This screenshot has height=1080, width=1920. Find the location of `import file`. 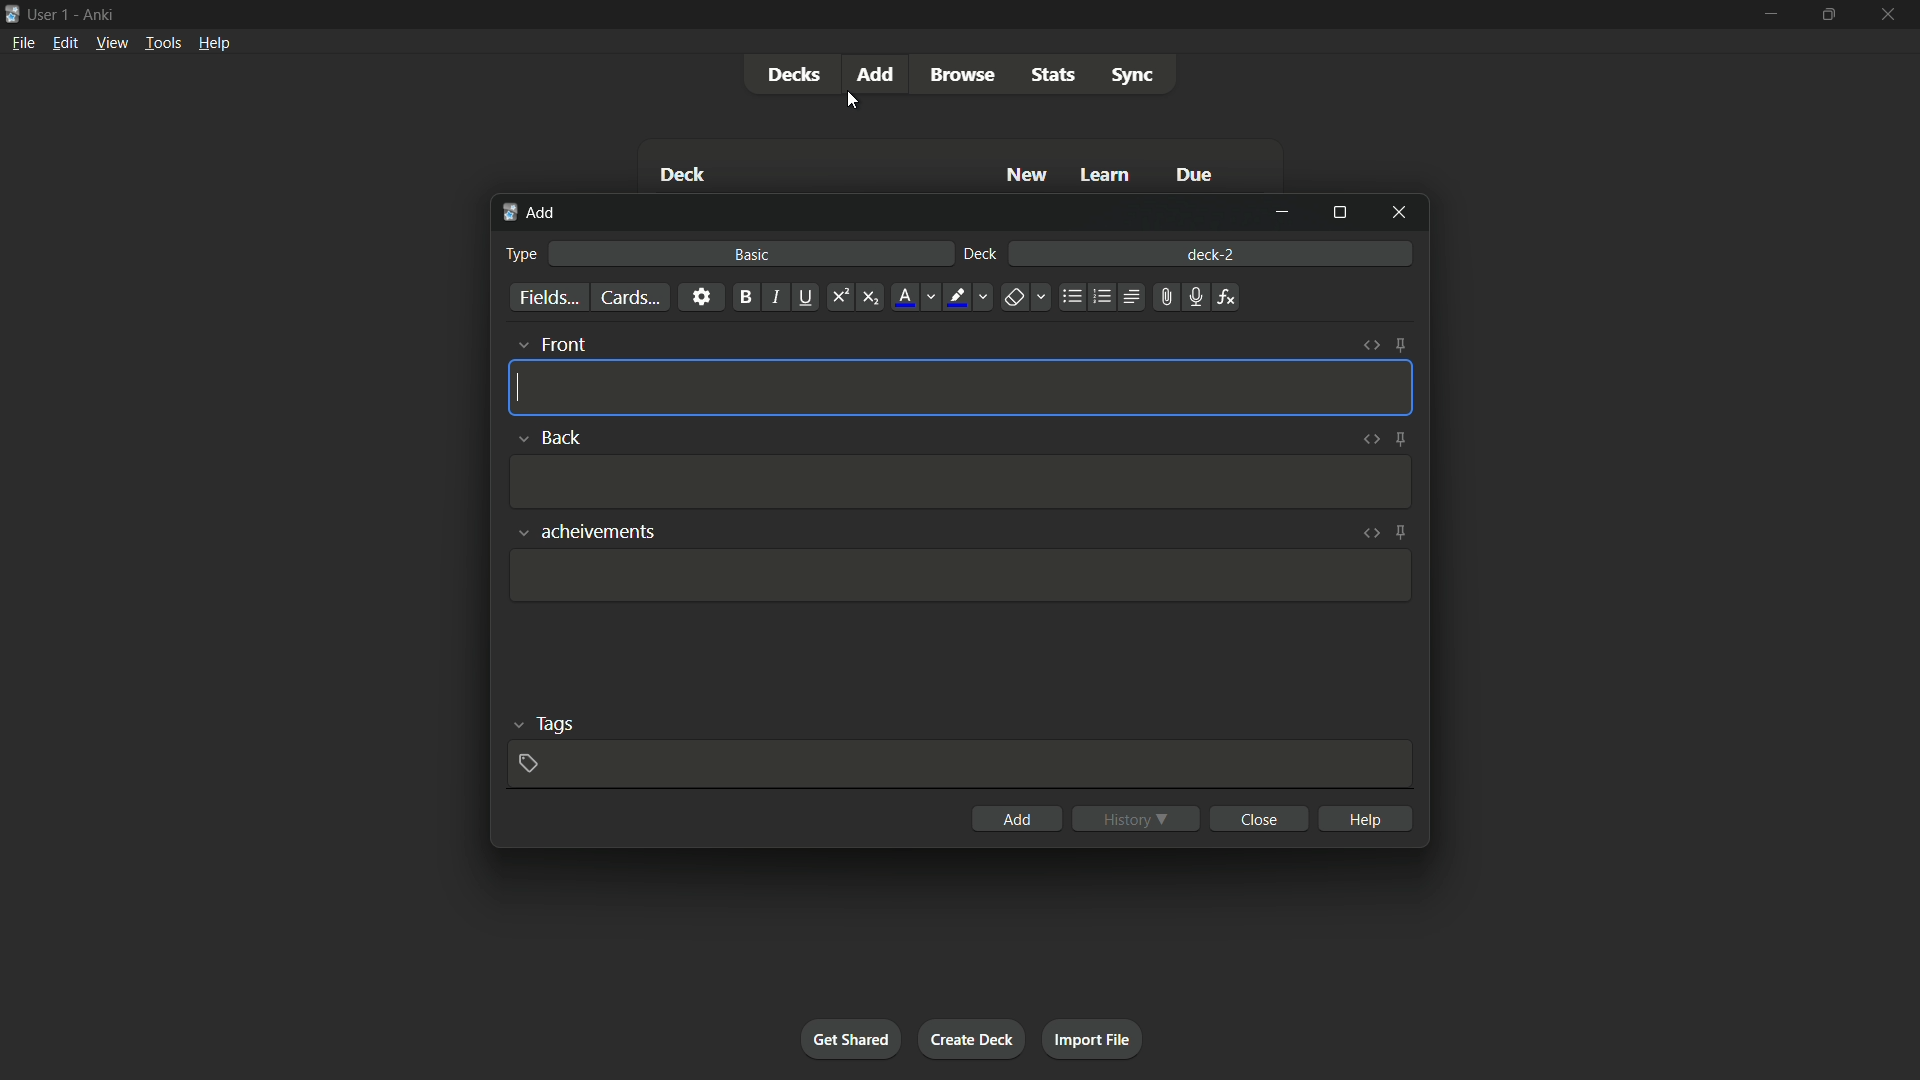

import file is located at coordinates (1094, 1040).